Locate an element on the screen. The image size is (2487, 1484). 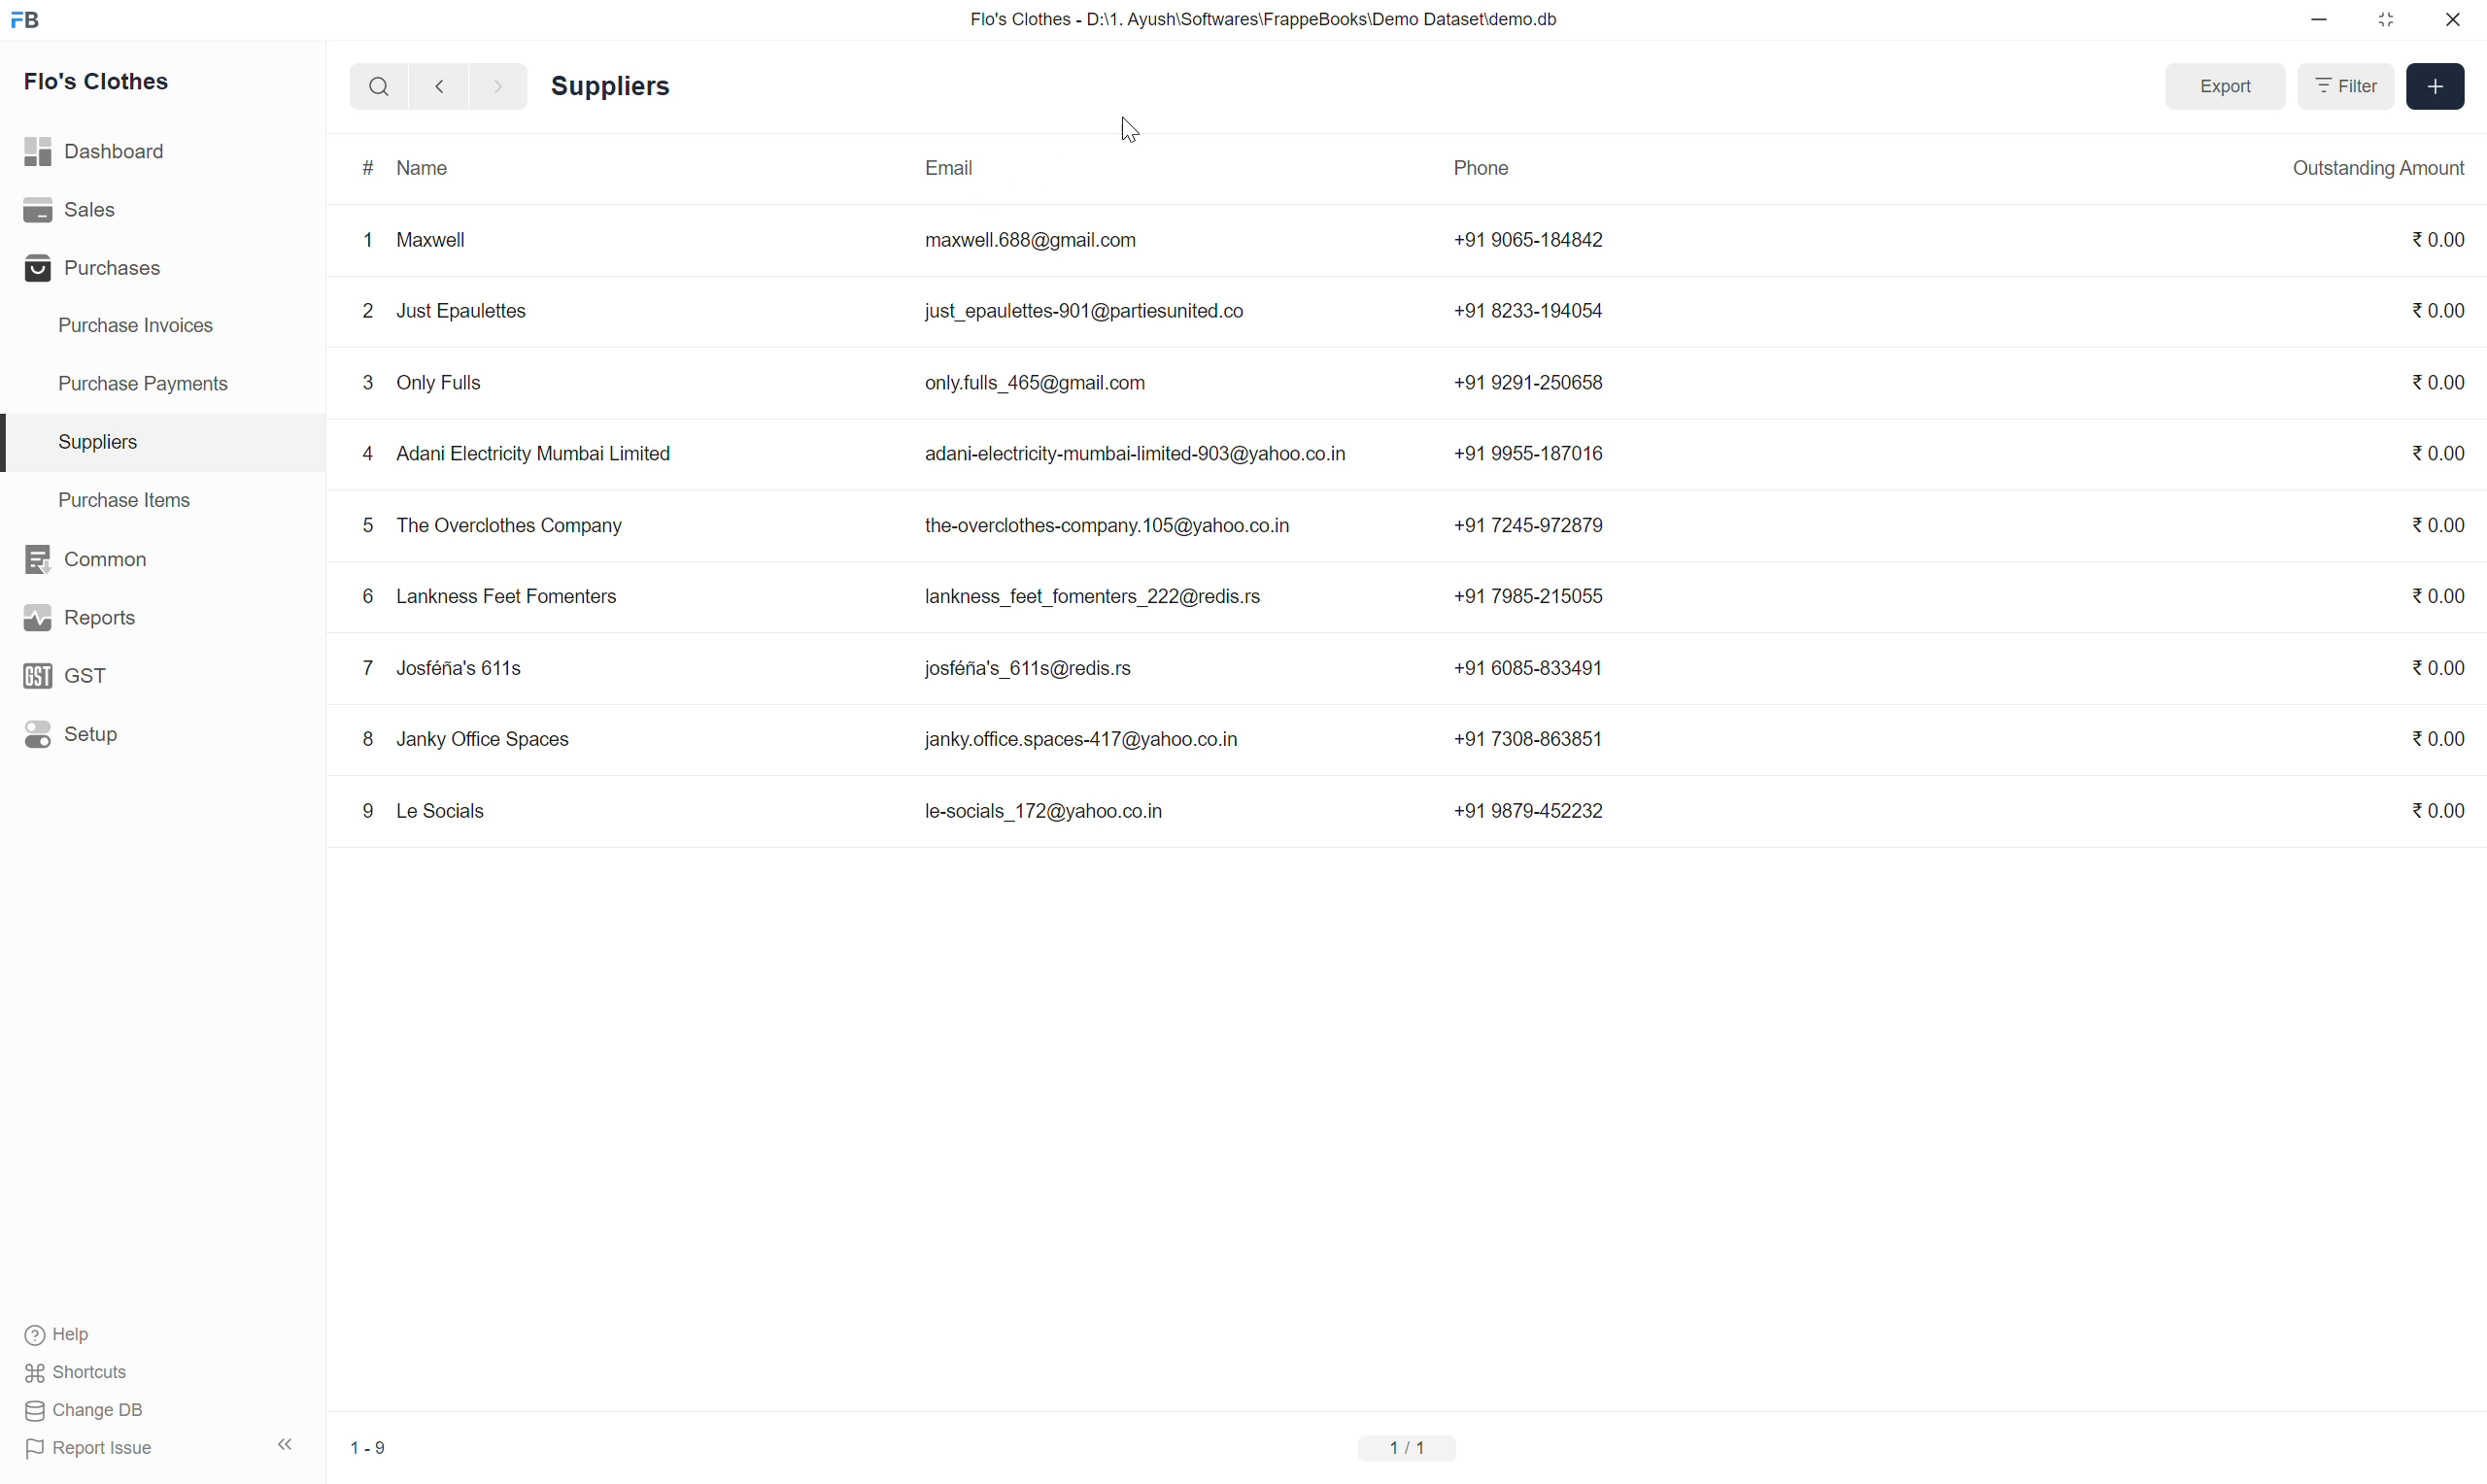
3 is located at coordinates (369, 383).